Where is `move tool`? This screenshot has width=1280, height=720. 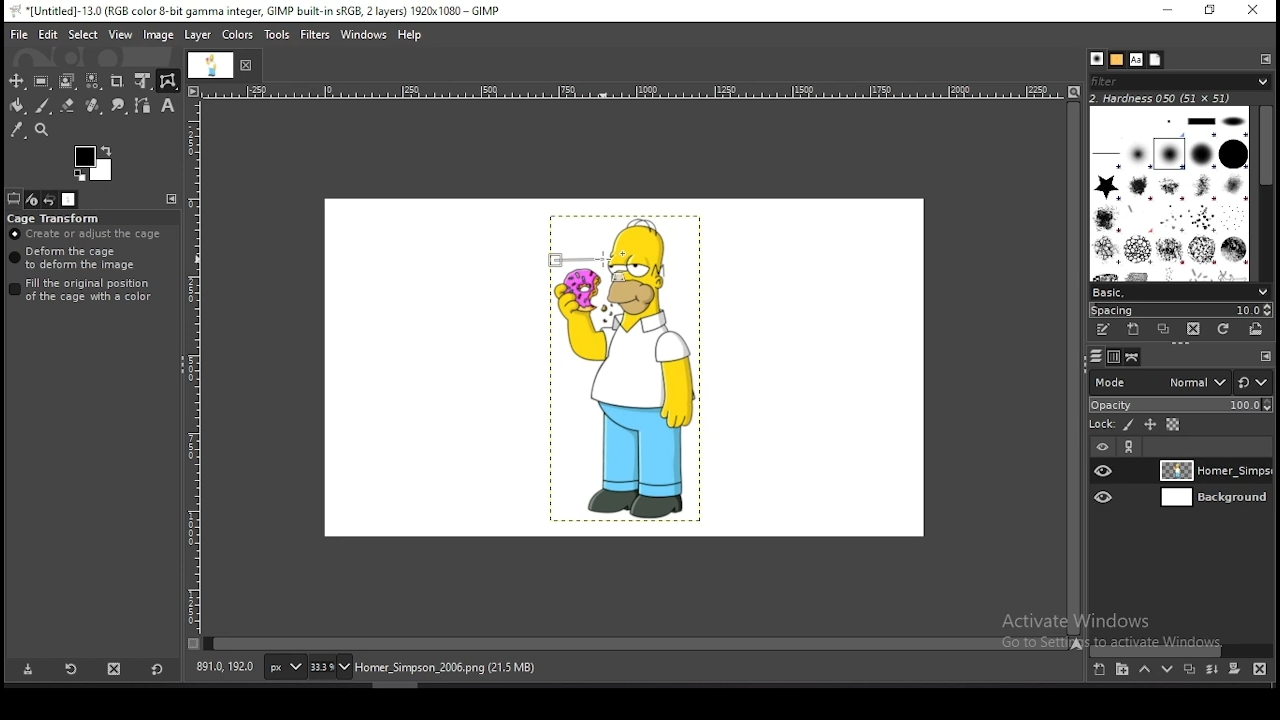 move tool is located at coordinates (17, 81).